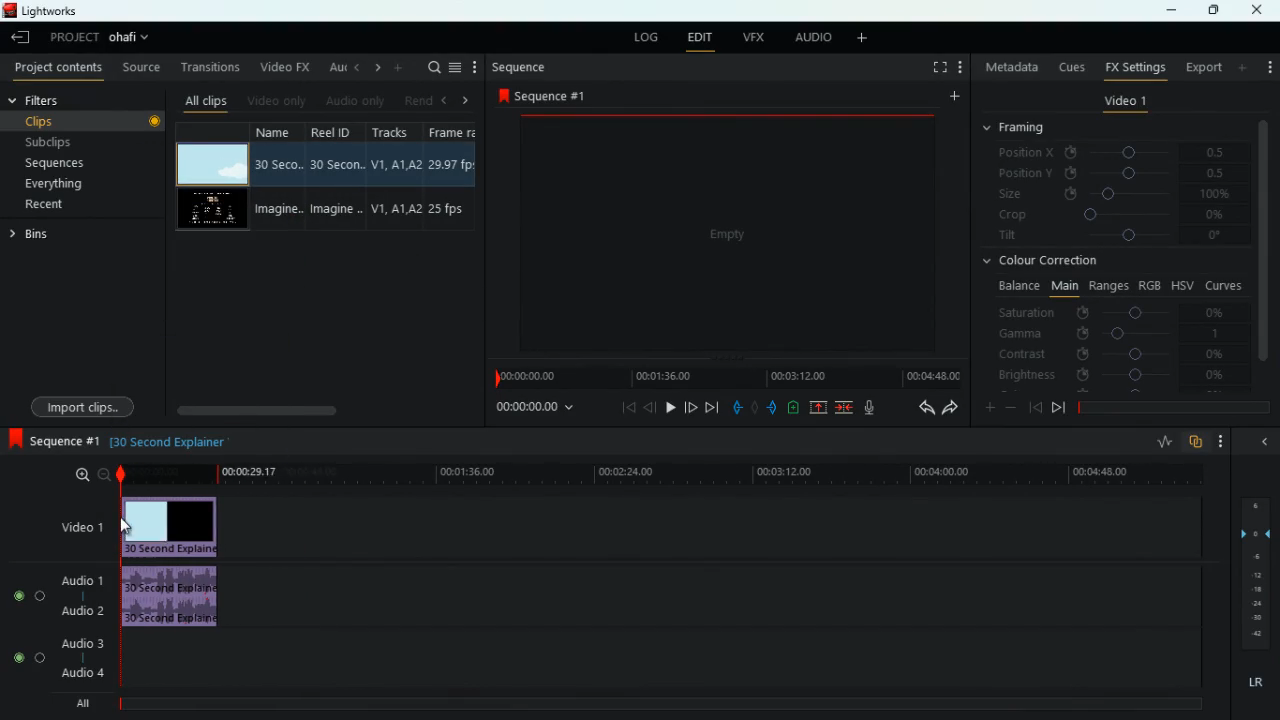  Describe the element at coordinates (78, 578) in the screenshot. I see `audio 1` at that location.